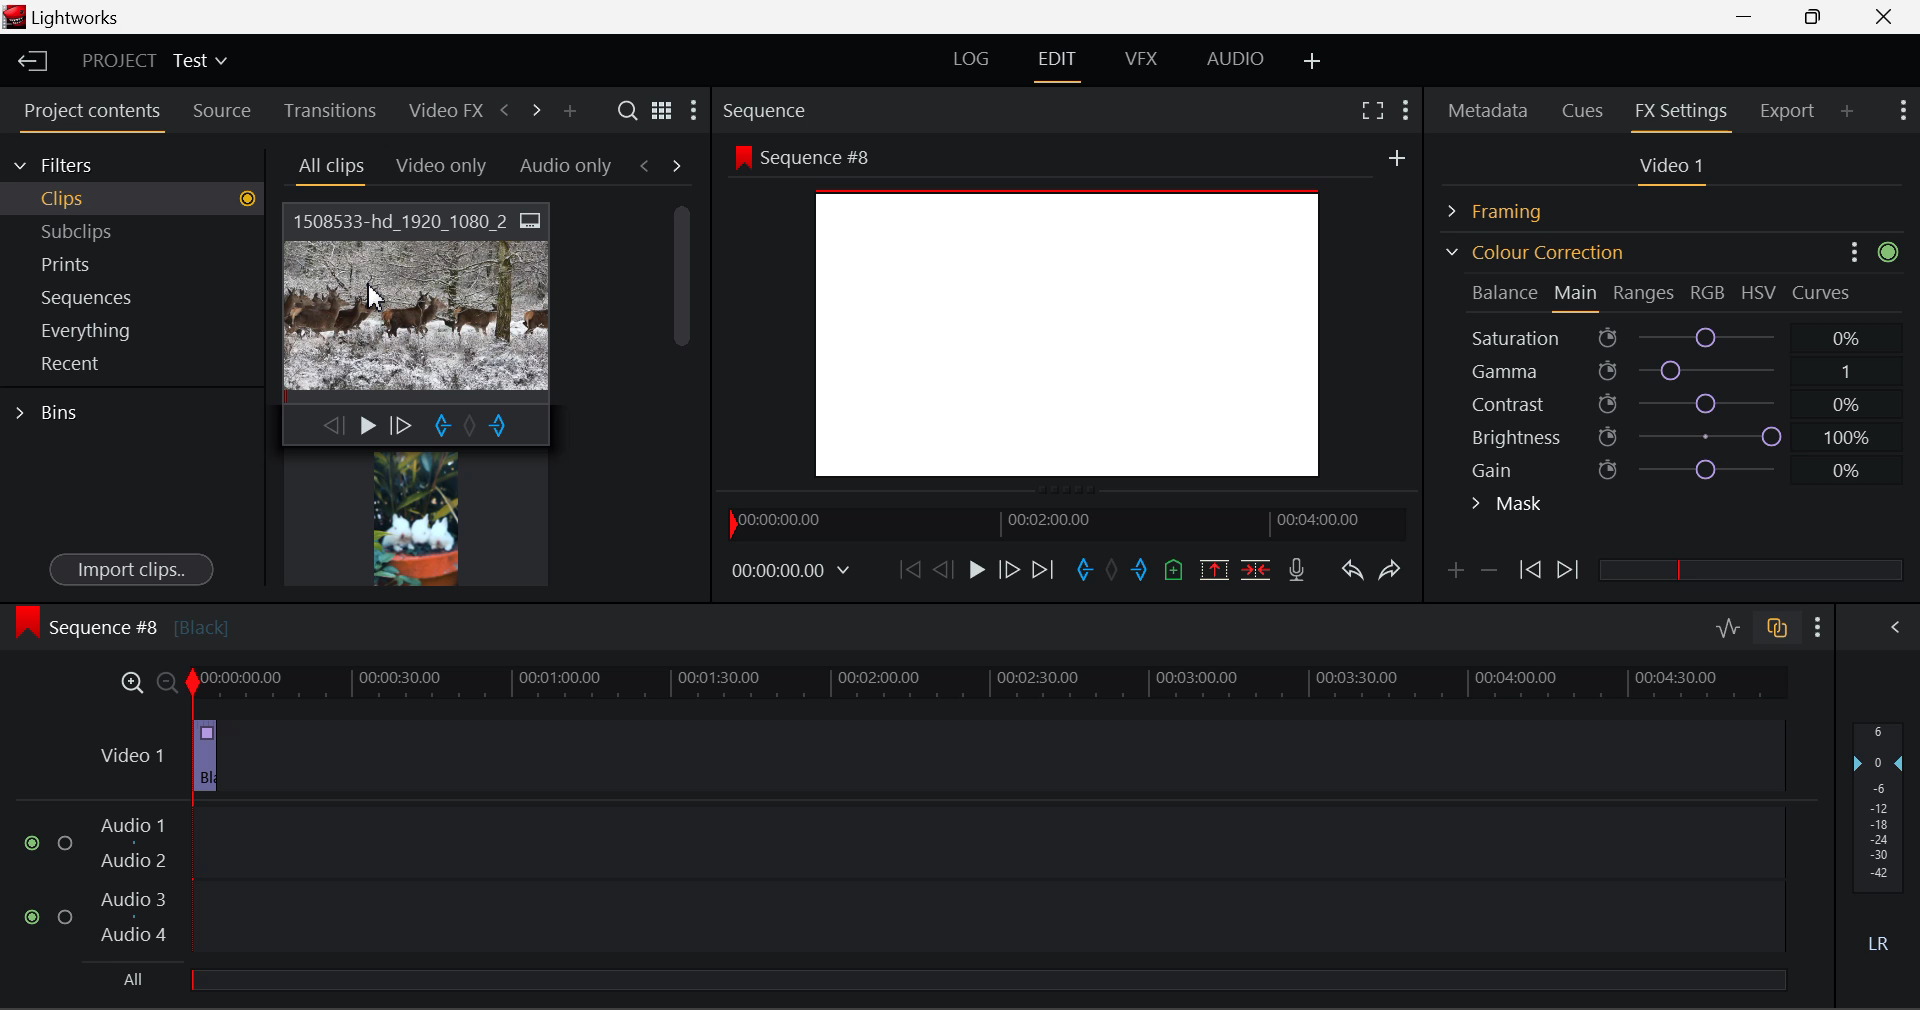 This screenshot has width=1920, height=1010. Describe the element at coordinates (1692, 466) in the screenshot. I see `Gain` at that location.